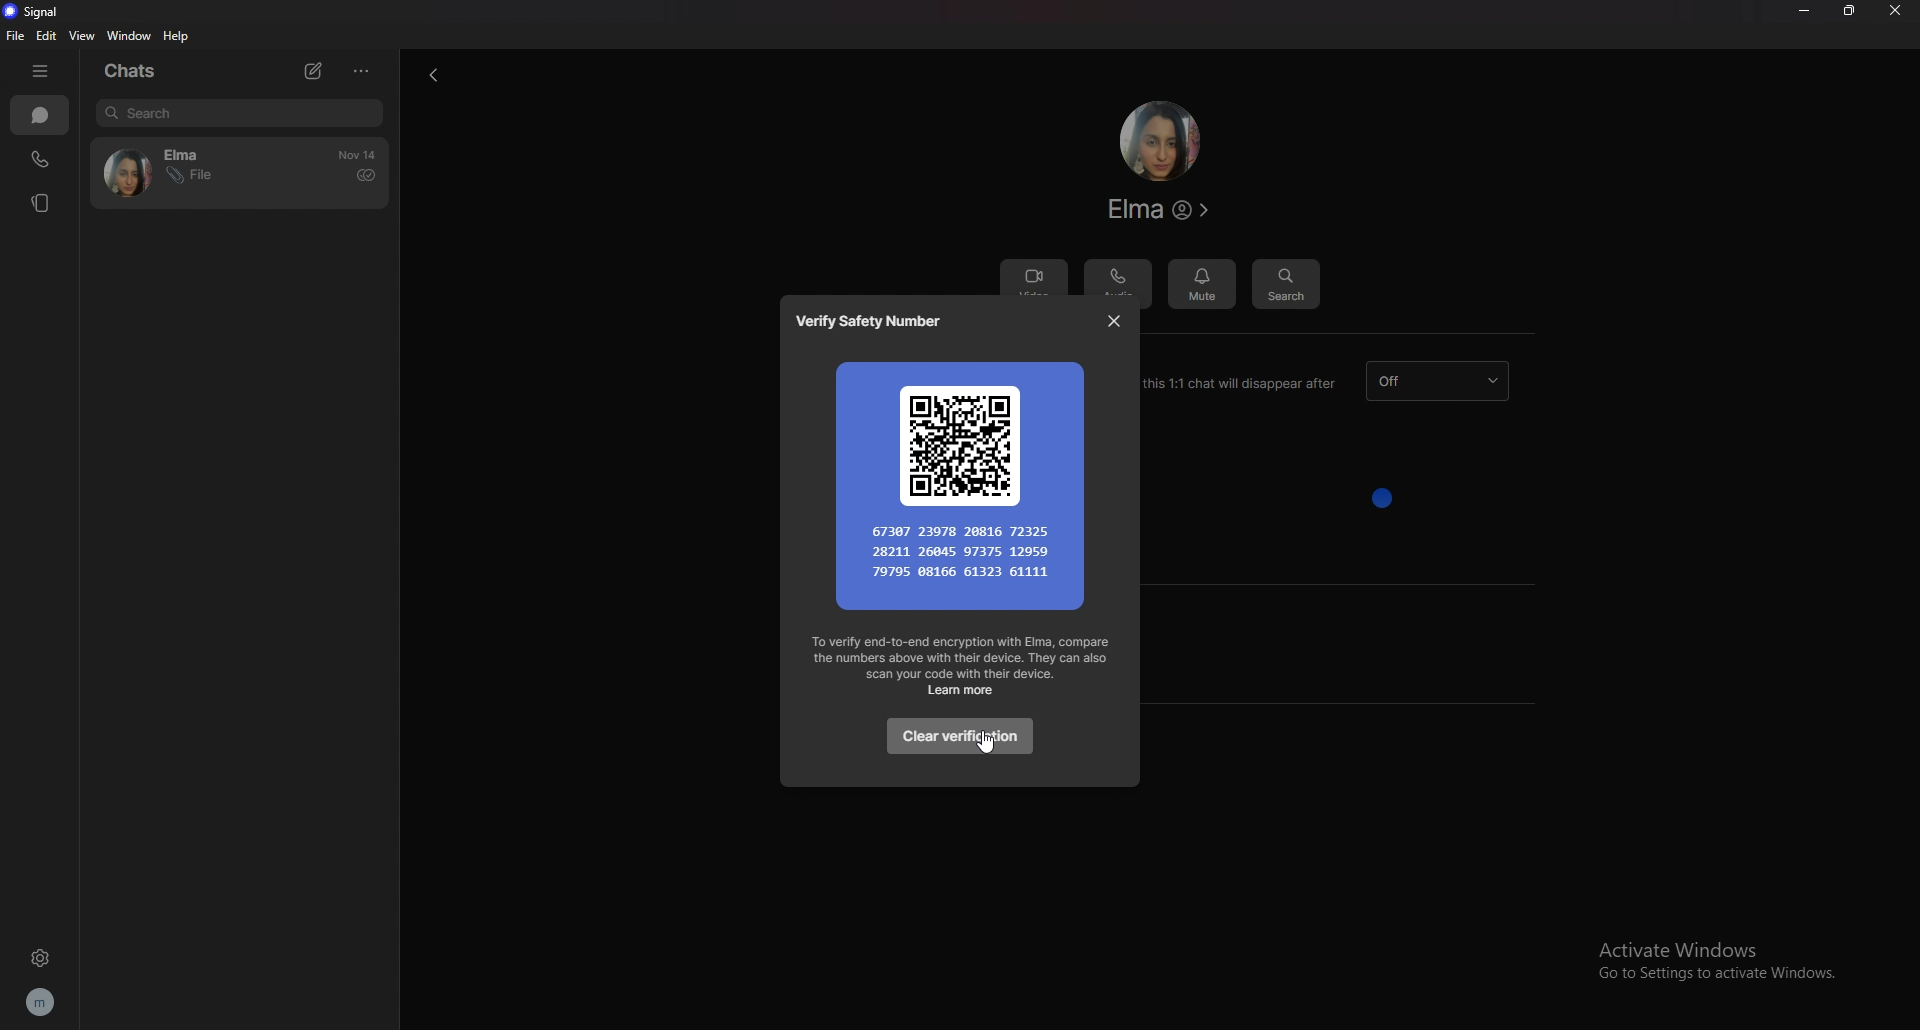 The height and width of the screenshot is (1030, 1920). What do you see at coordinates (429, 77) in the screenshot?
I see `back` at bounding box center [429, 77].